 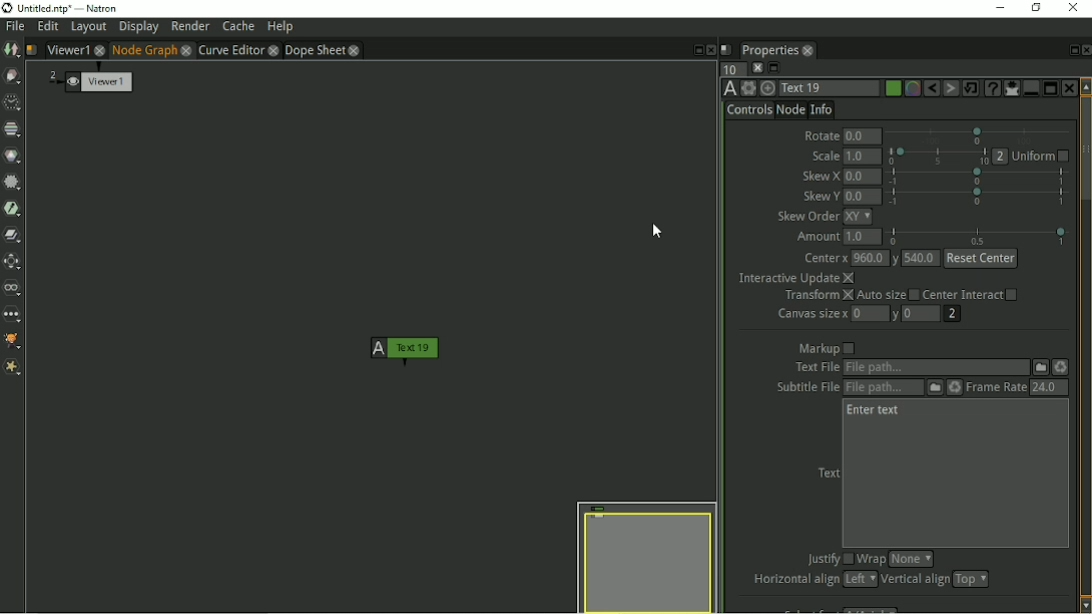 I want to click on Restore default values, so click(x=972, y=88).